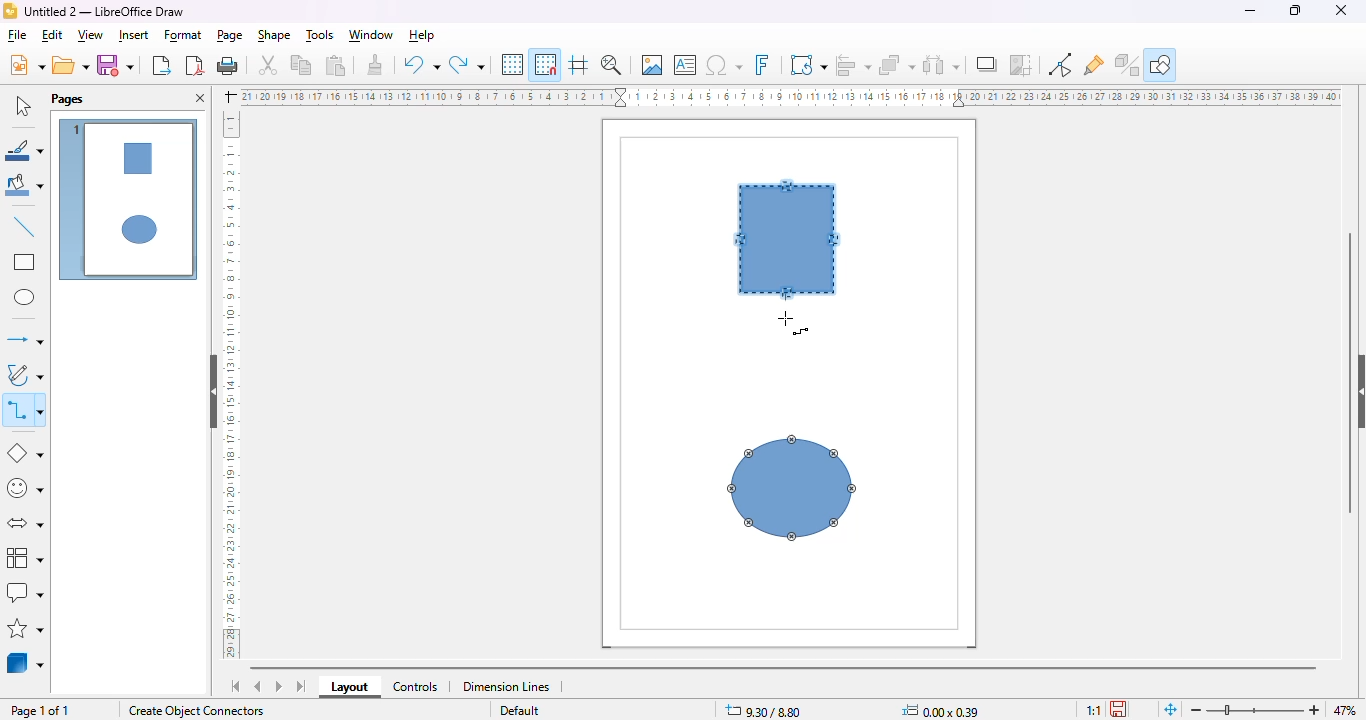  What do you see at coordinates (517, 711) in the screenshot?
I see `Default` at bounding box center [517, 711].